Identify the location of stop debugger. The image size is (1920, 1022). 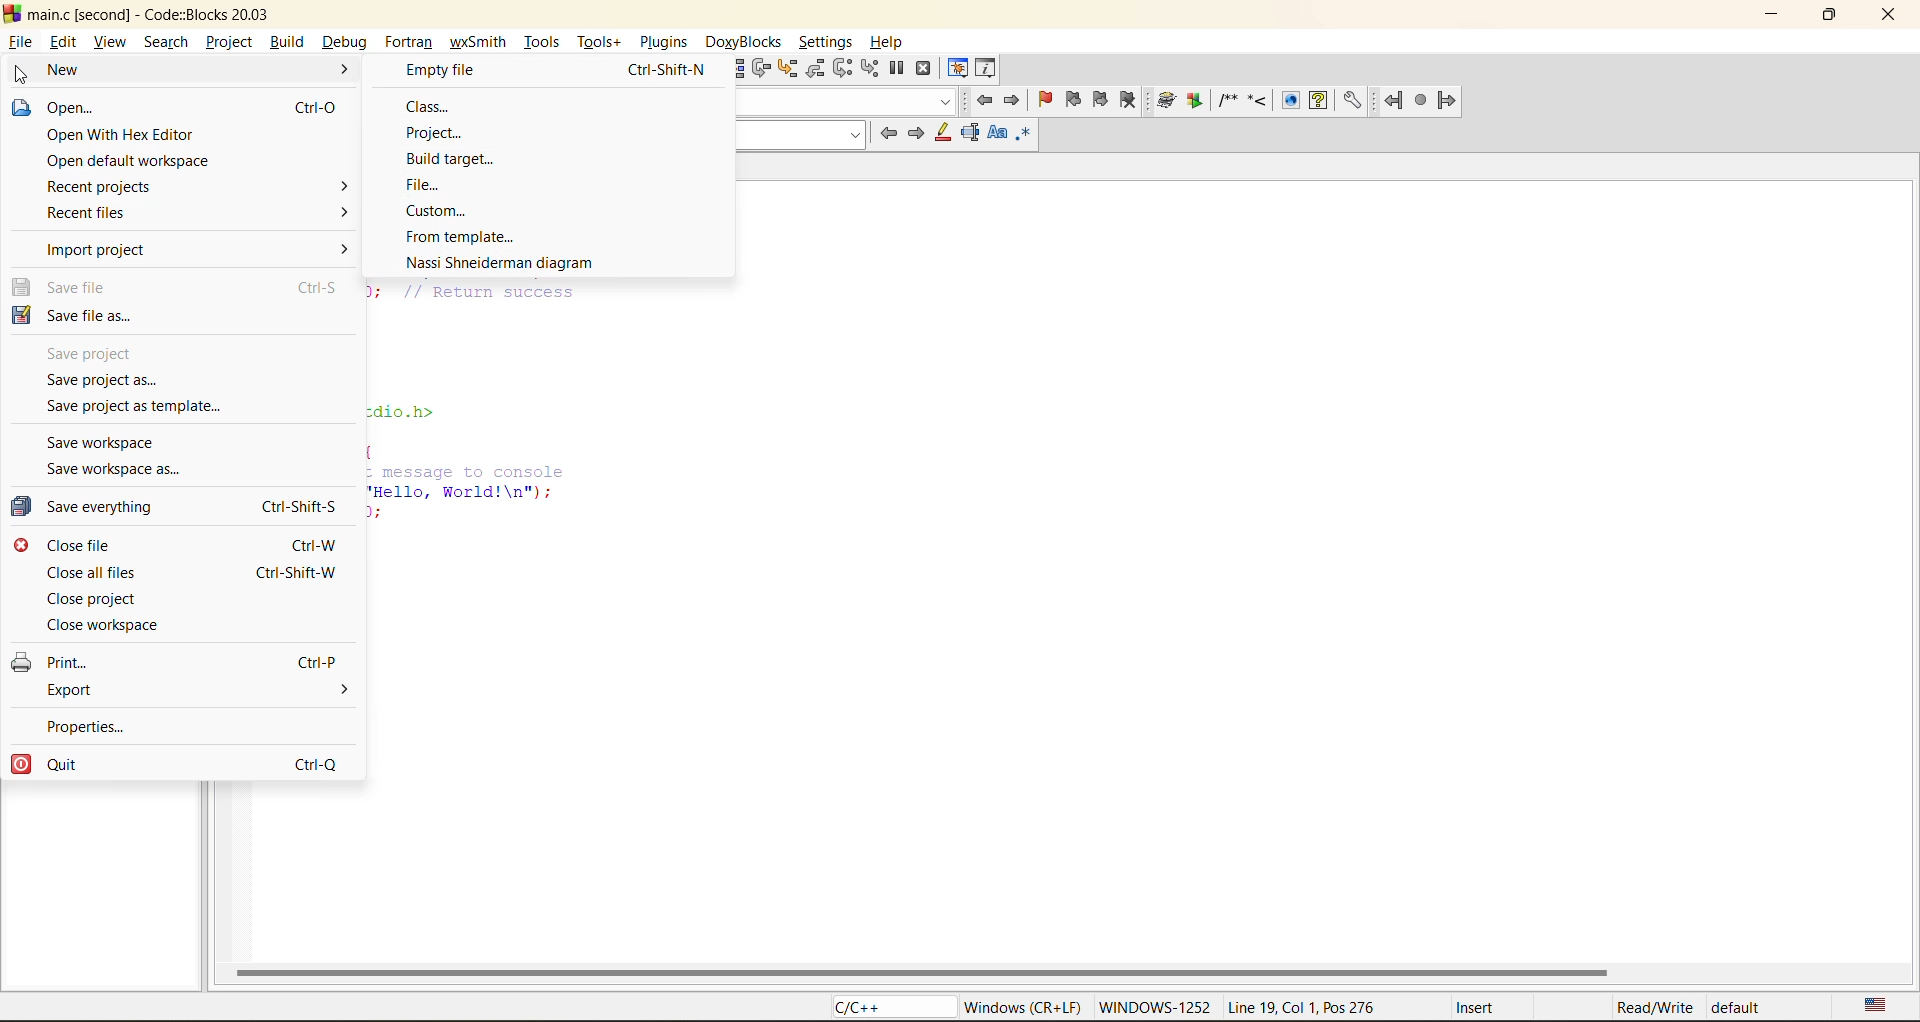
(922, 69).